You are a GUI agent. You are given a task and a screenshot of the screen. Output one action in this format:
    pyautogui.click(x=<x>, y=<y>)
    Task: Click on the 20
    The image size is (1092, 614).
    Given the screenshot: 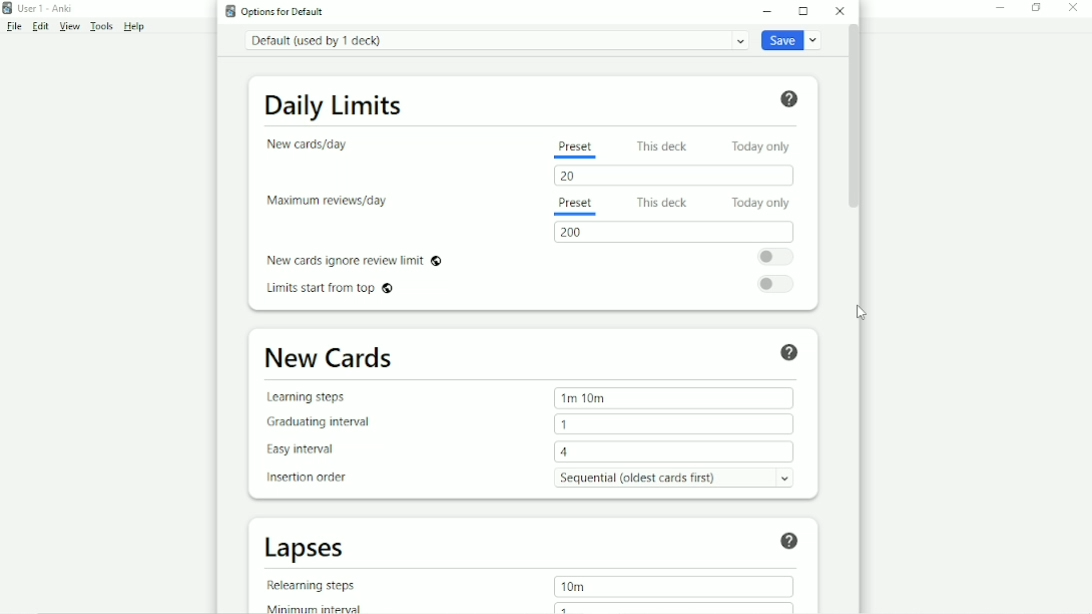 What is the action you would take?
    pyautogui.click(x=568, y=177)
    